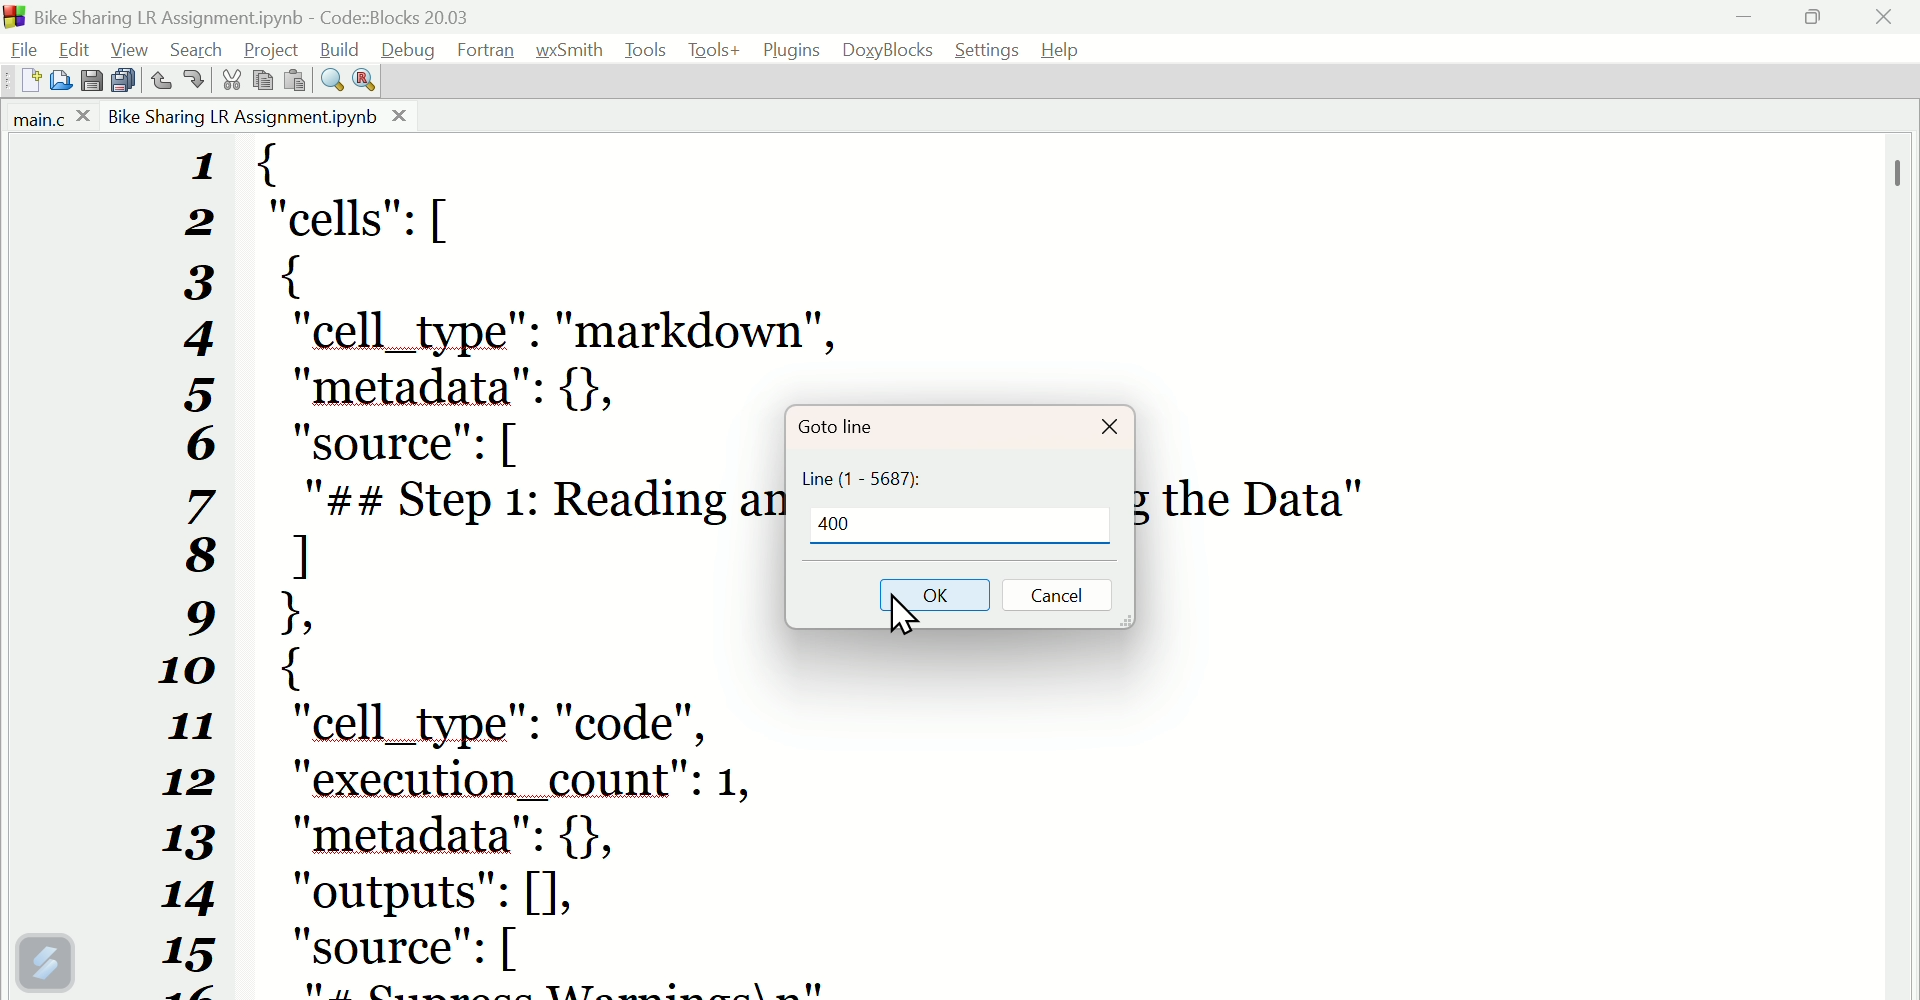  I want to click on Build, so click(343, 48).